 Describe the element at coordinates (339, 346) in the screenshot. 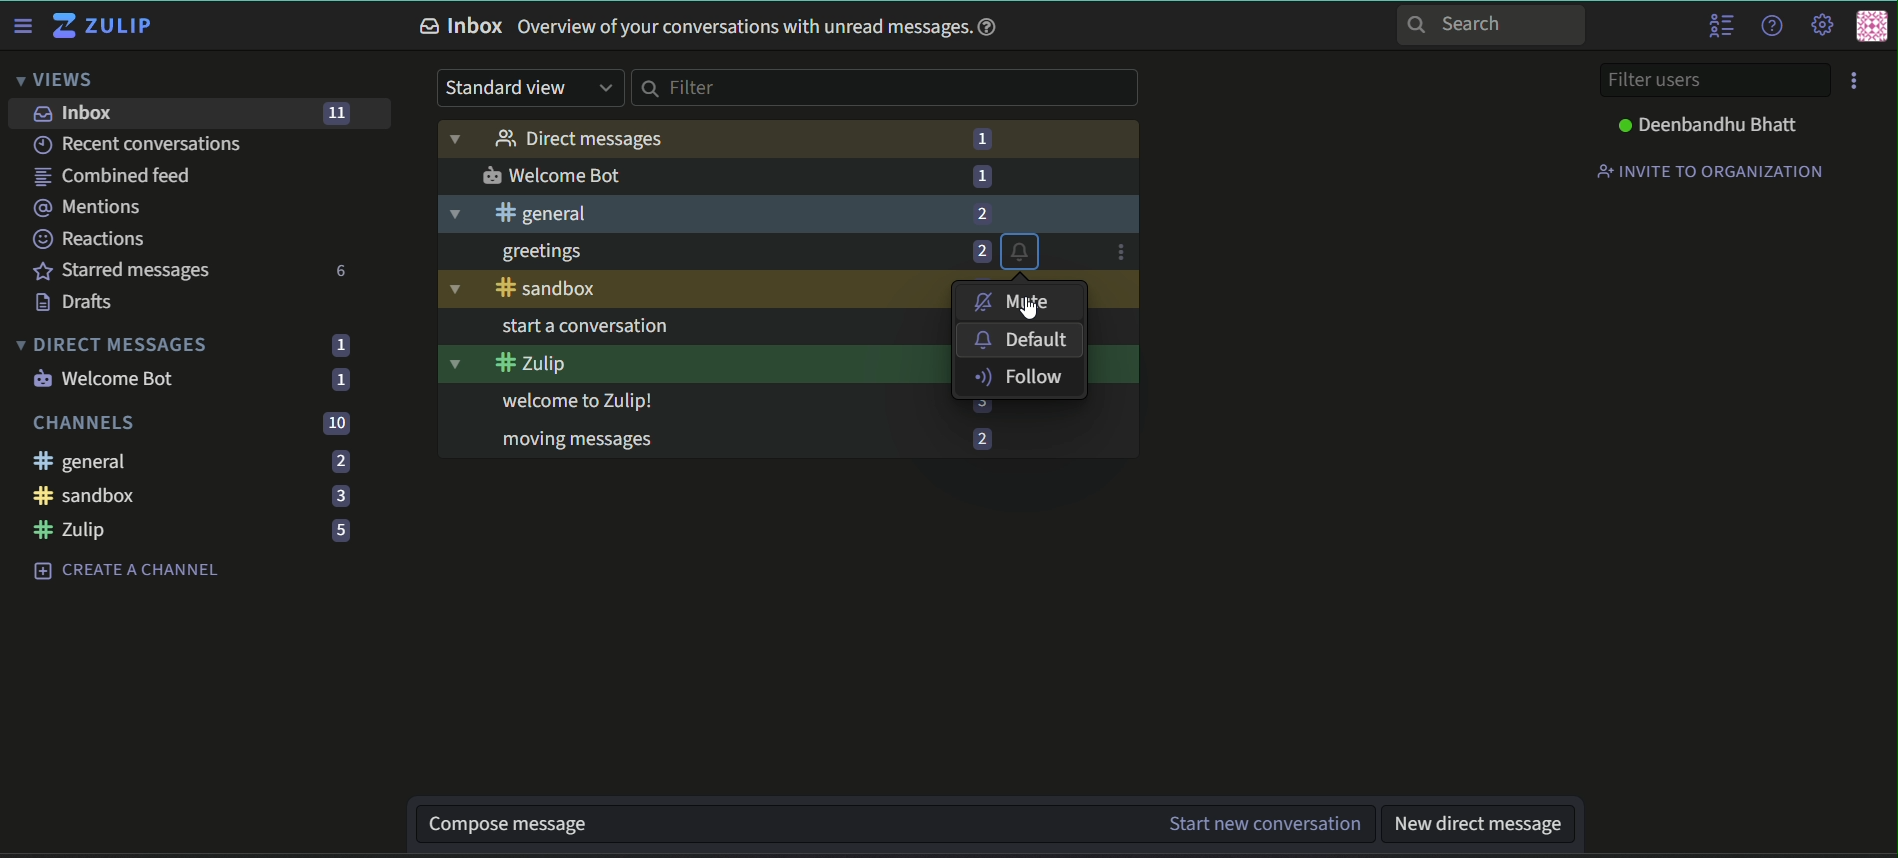

I see `numbers` at that location.